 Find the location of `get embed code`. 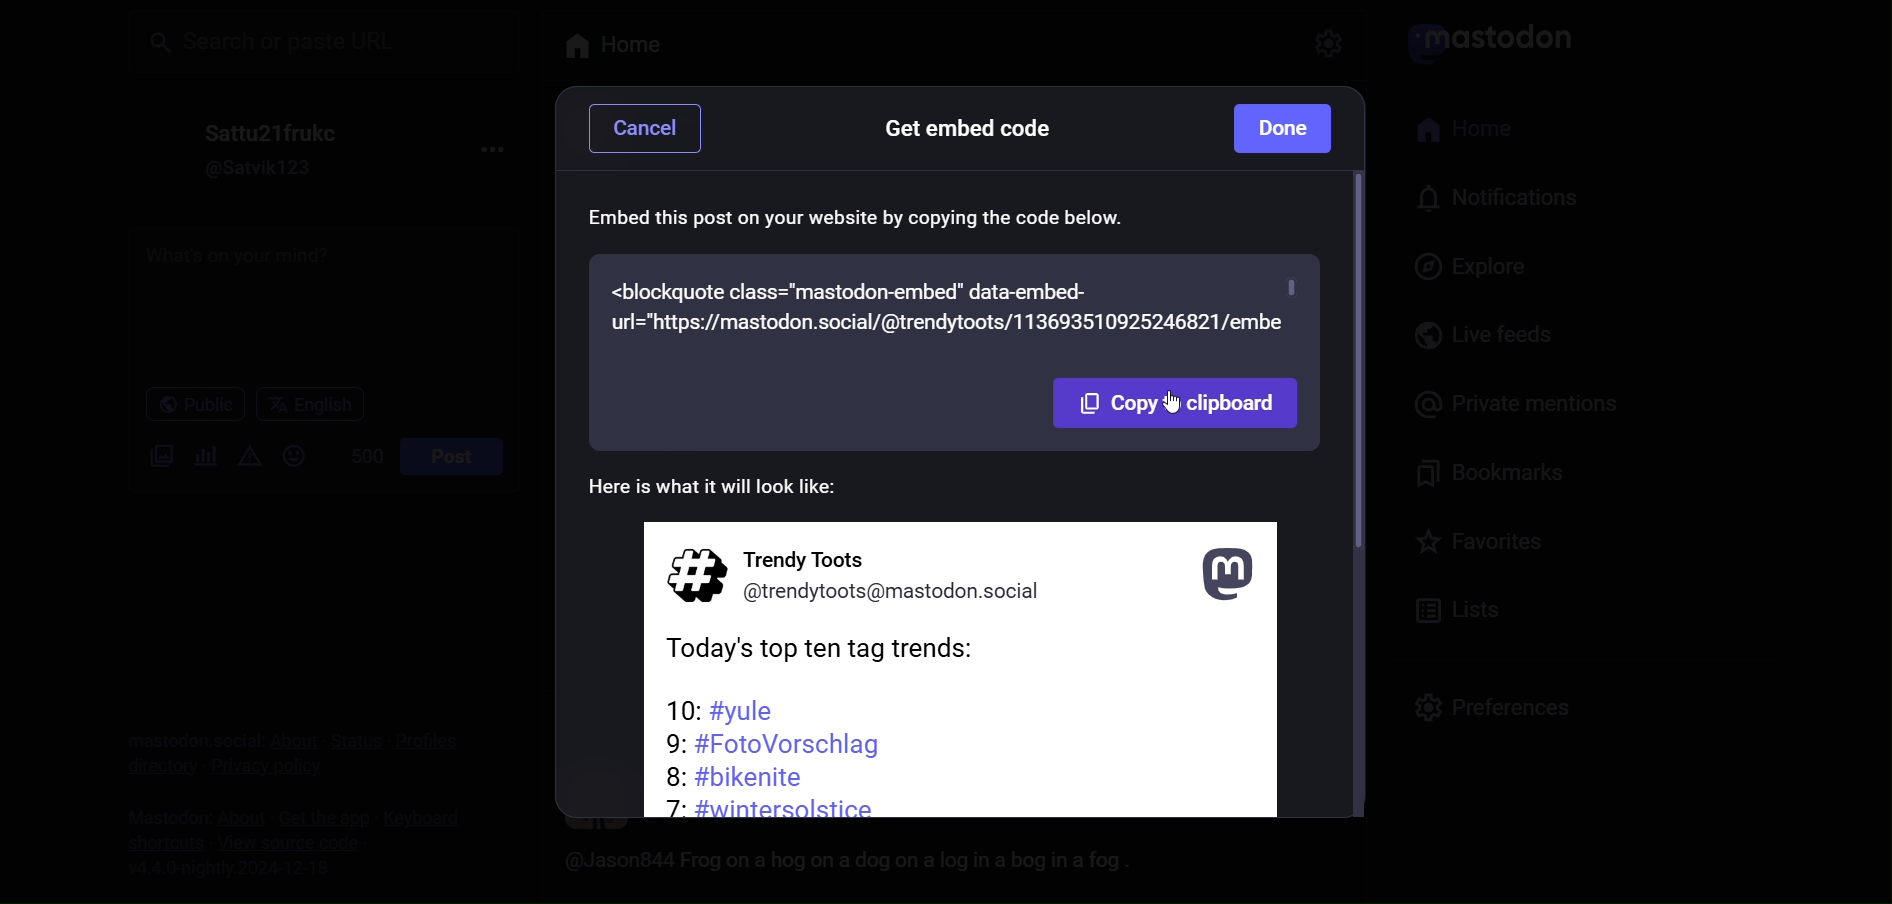

get embed code is located at coordinates (967, 134).